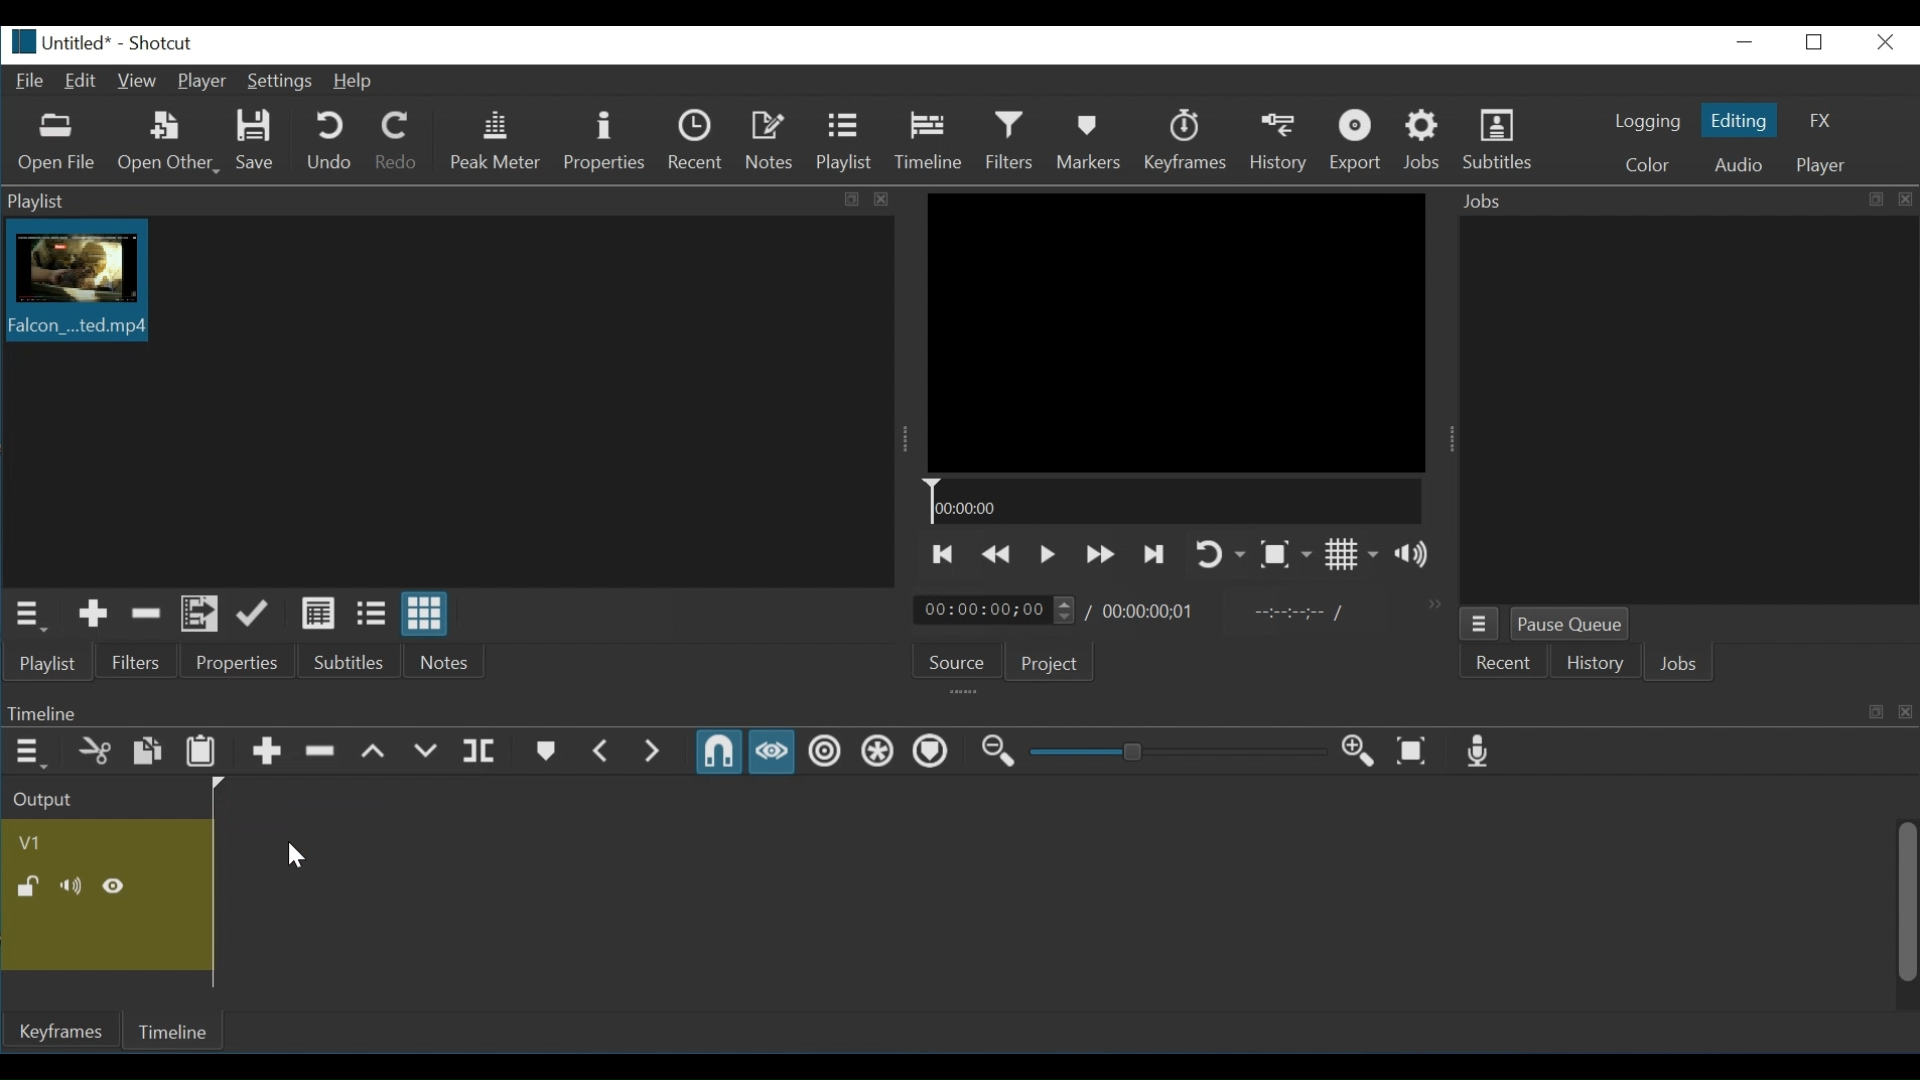 Image resolution: width=1920 pixels, height=1080 pixels. What do you see at coordinates (148, 752) in the screenshot?
I see `Copy` at bounding box center [148, 752].